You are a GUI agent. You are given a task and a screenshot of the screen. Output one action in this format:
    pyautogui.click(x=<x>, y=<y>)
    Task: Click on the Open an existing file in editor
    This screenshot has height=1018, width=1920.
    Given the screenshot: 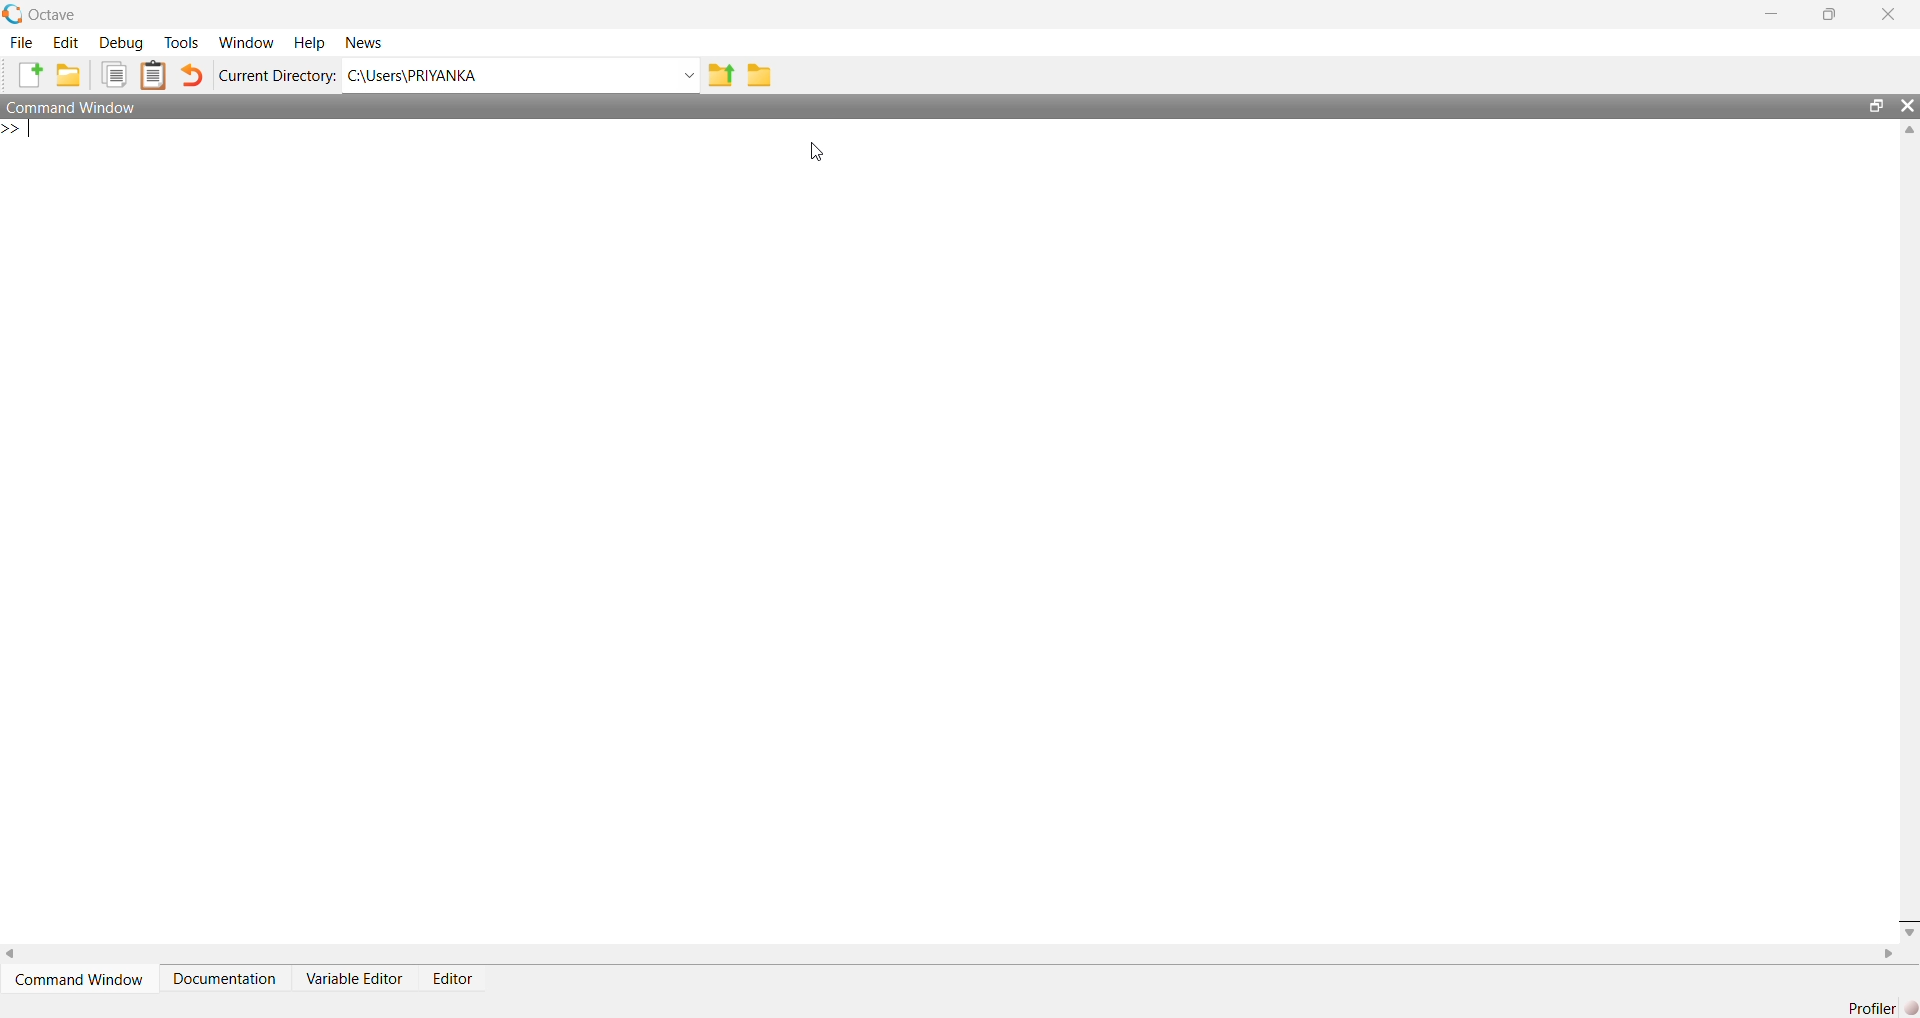 What is the action you would take?
    pyautogui.click(x=69, y=74)
    